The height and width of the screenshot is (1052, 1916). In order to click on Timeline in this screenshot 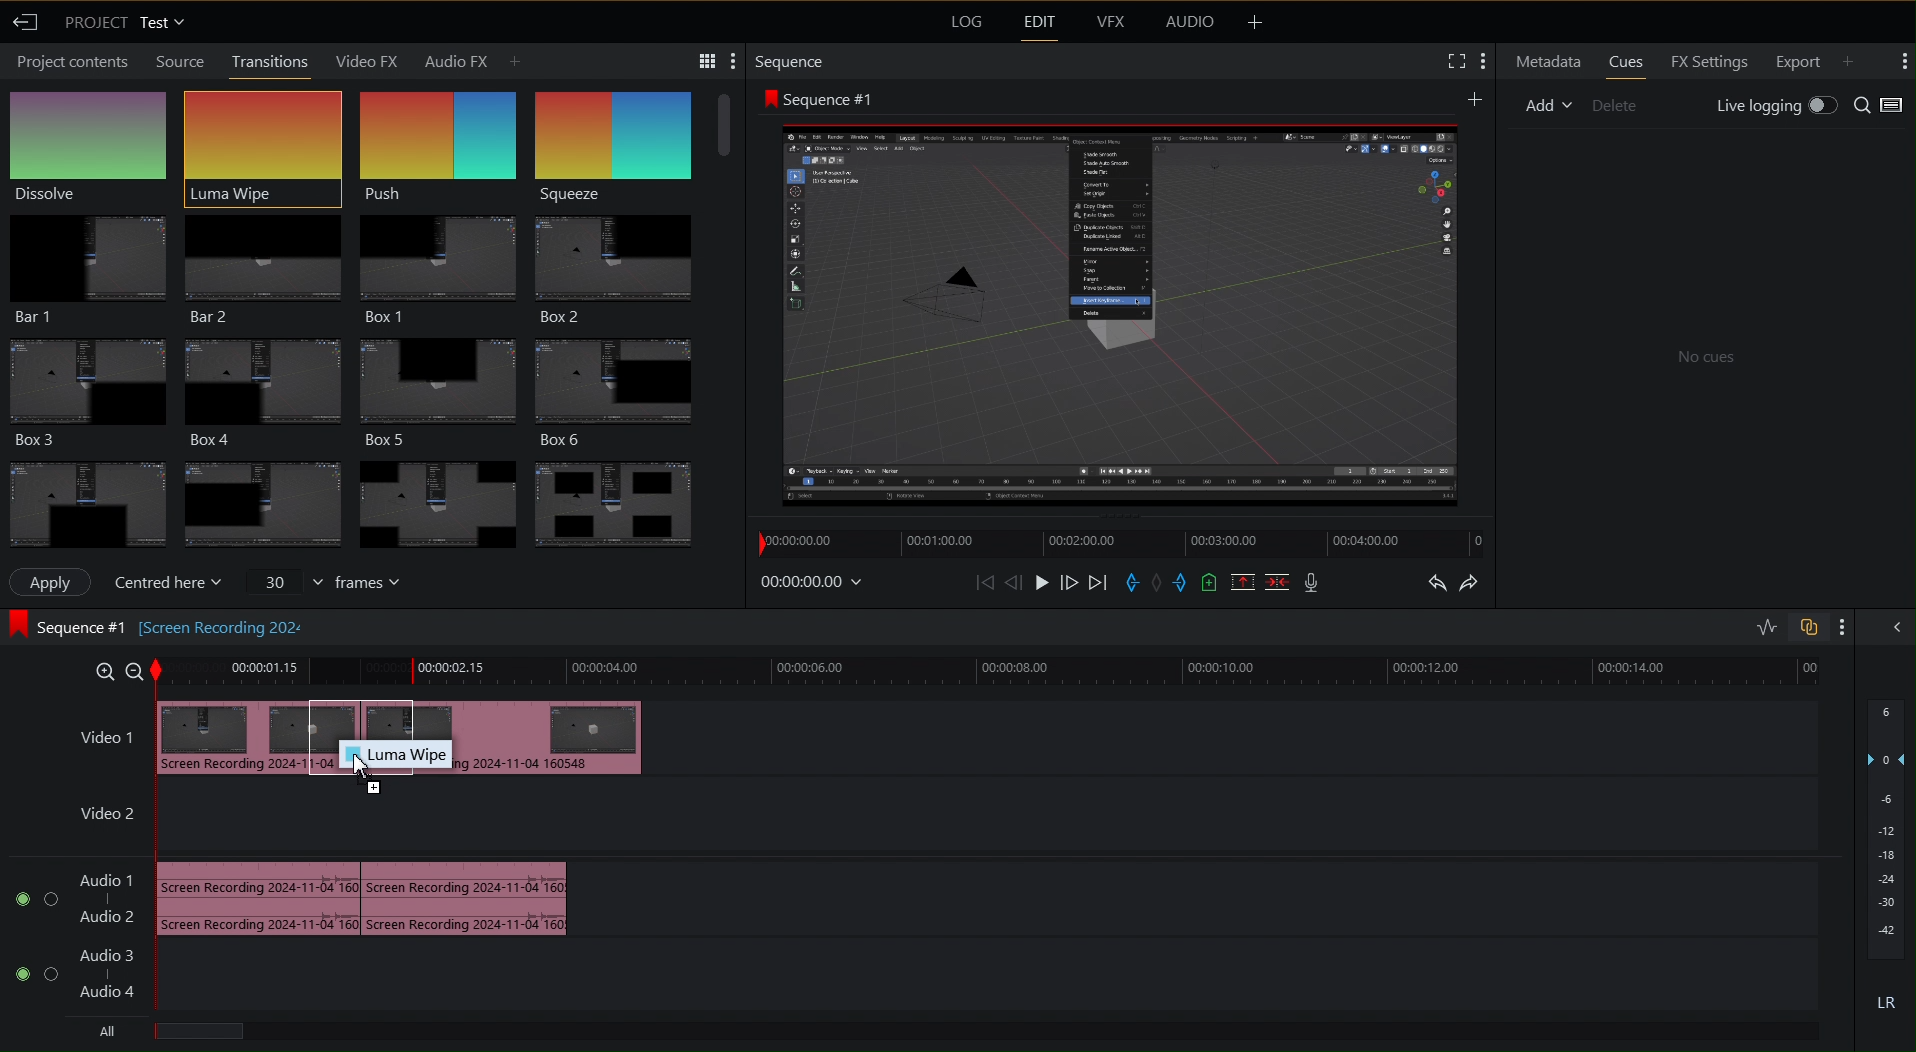, I will do `click(1118, 543)`.